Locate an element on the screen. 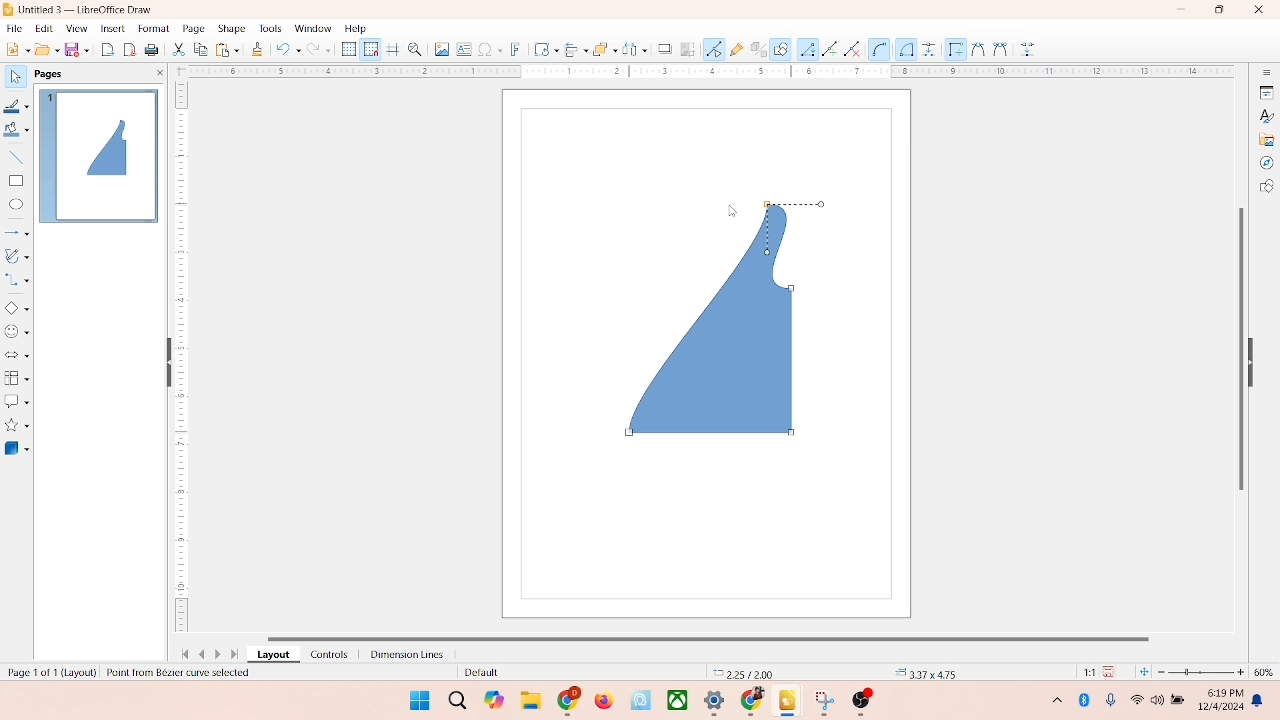 Image resolution: width=1280 pixels, height=720 pixels. redo is located at coordinates (323, 51).